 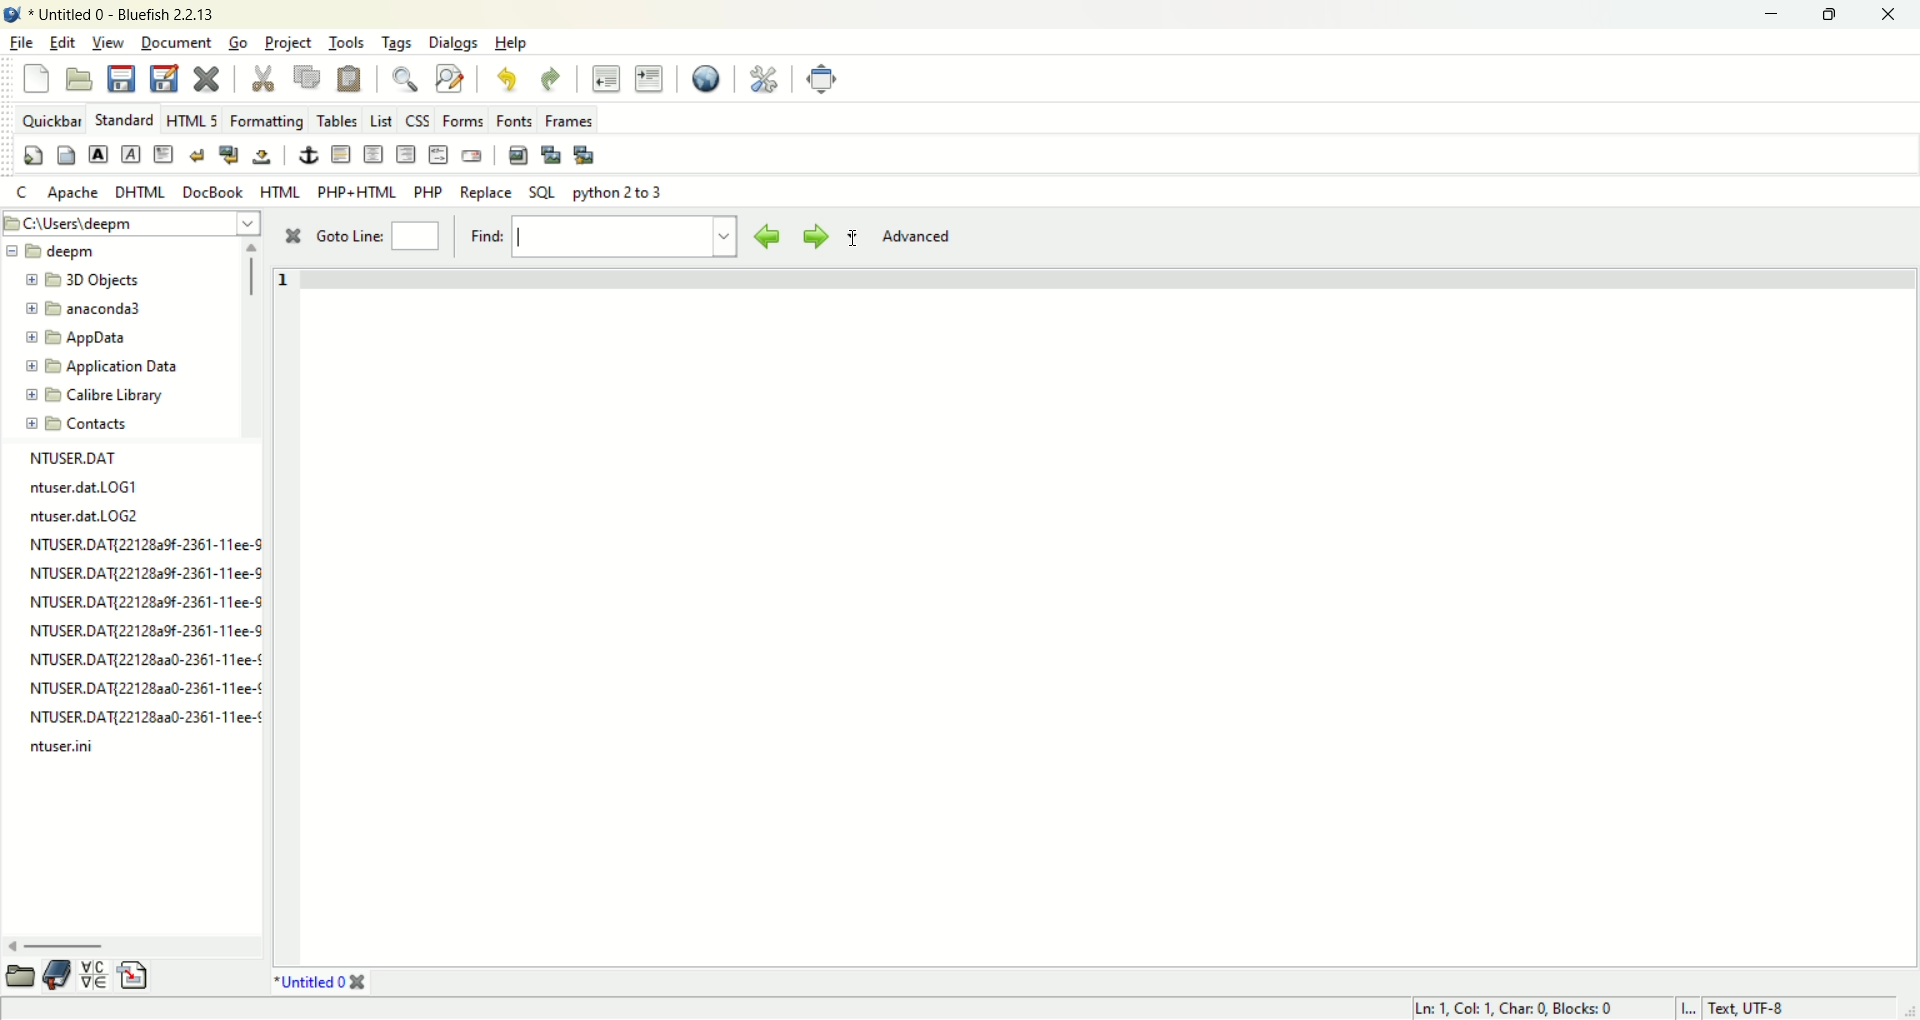 I want to click on cursor, so click(x=859, y=242).